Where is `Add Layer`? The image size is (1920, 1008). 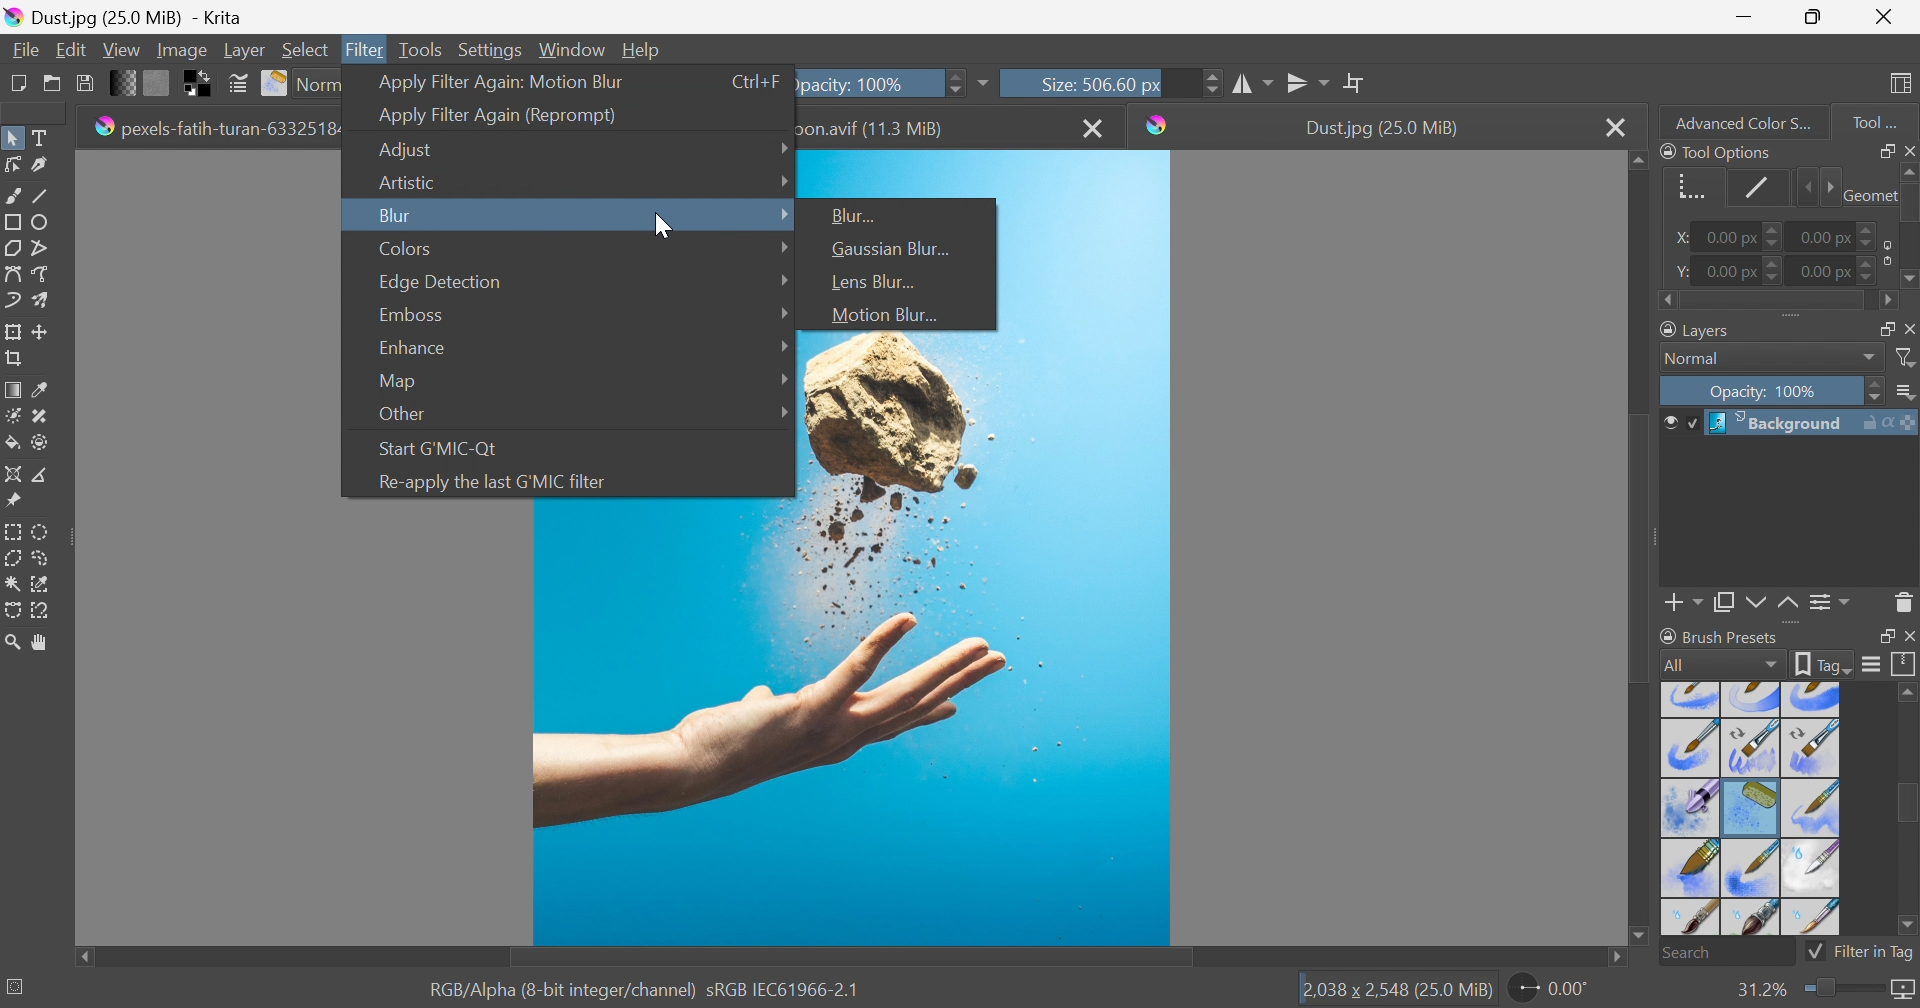 Add Layer is located at coordinates (1684, 605).